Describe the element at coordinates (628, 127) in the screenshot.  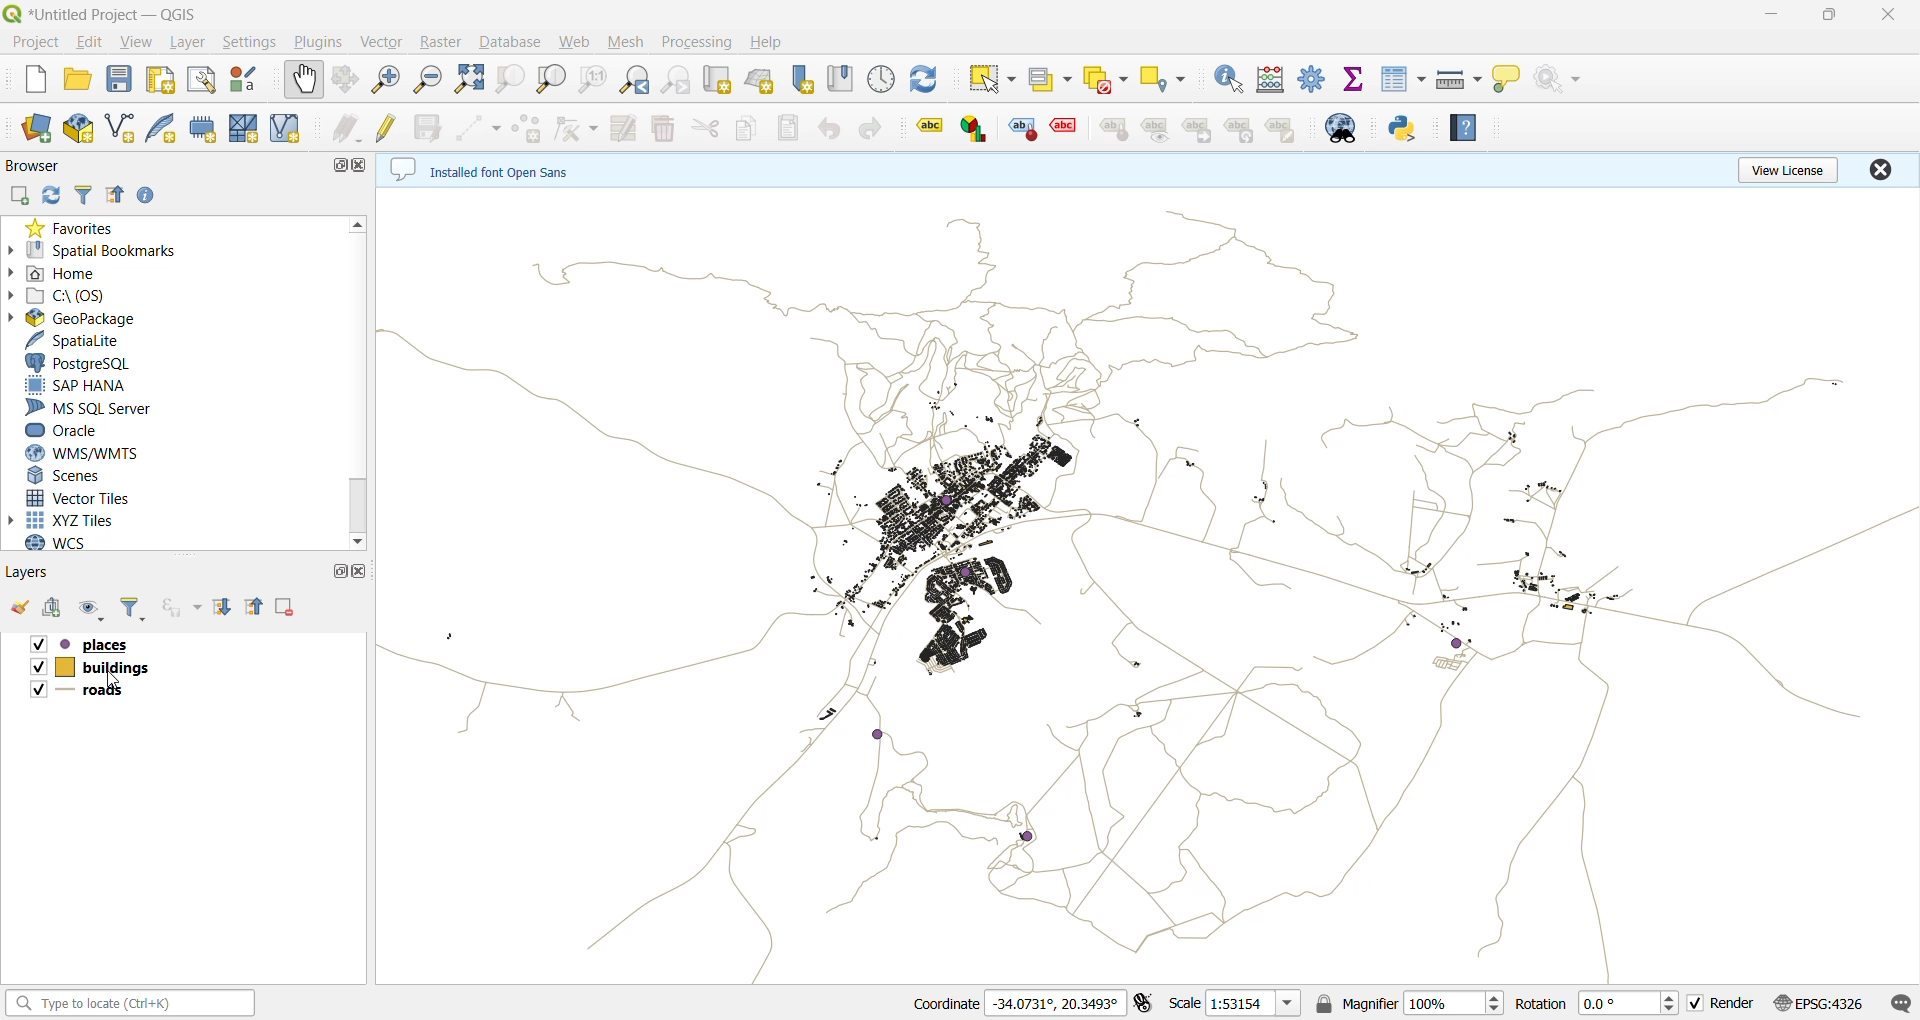
I see `modify` at that location.